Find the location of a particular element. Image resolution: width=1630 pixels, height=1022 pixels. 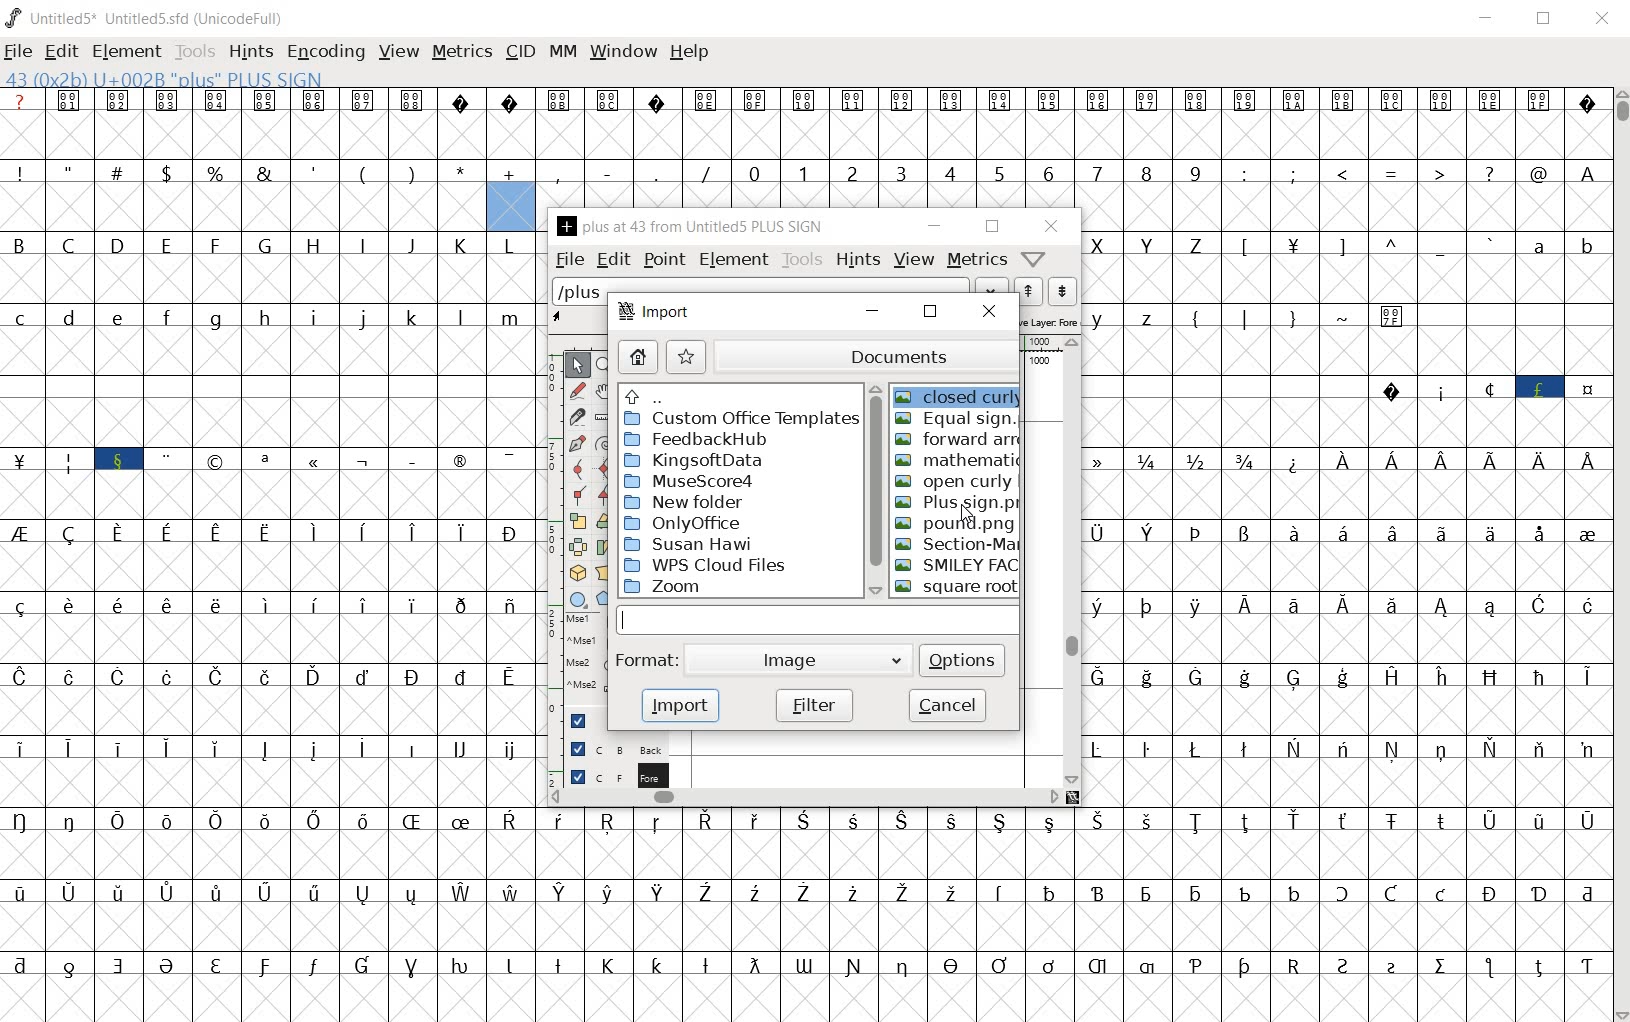

add a curve point is located at coordinates (578, 467).